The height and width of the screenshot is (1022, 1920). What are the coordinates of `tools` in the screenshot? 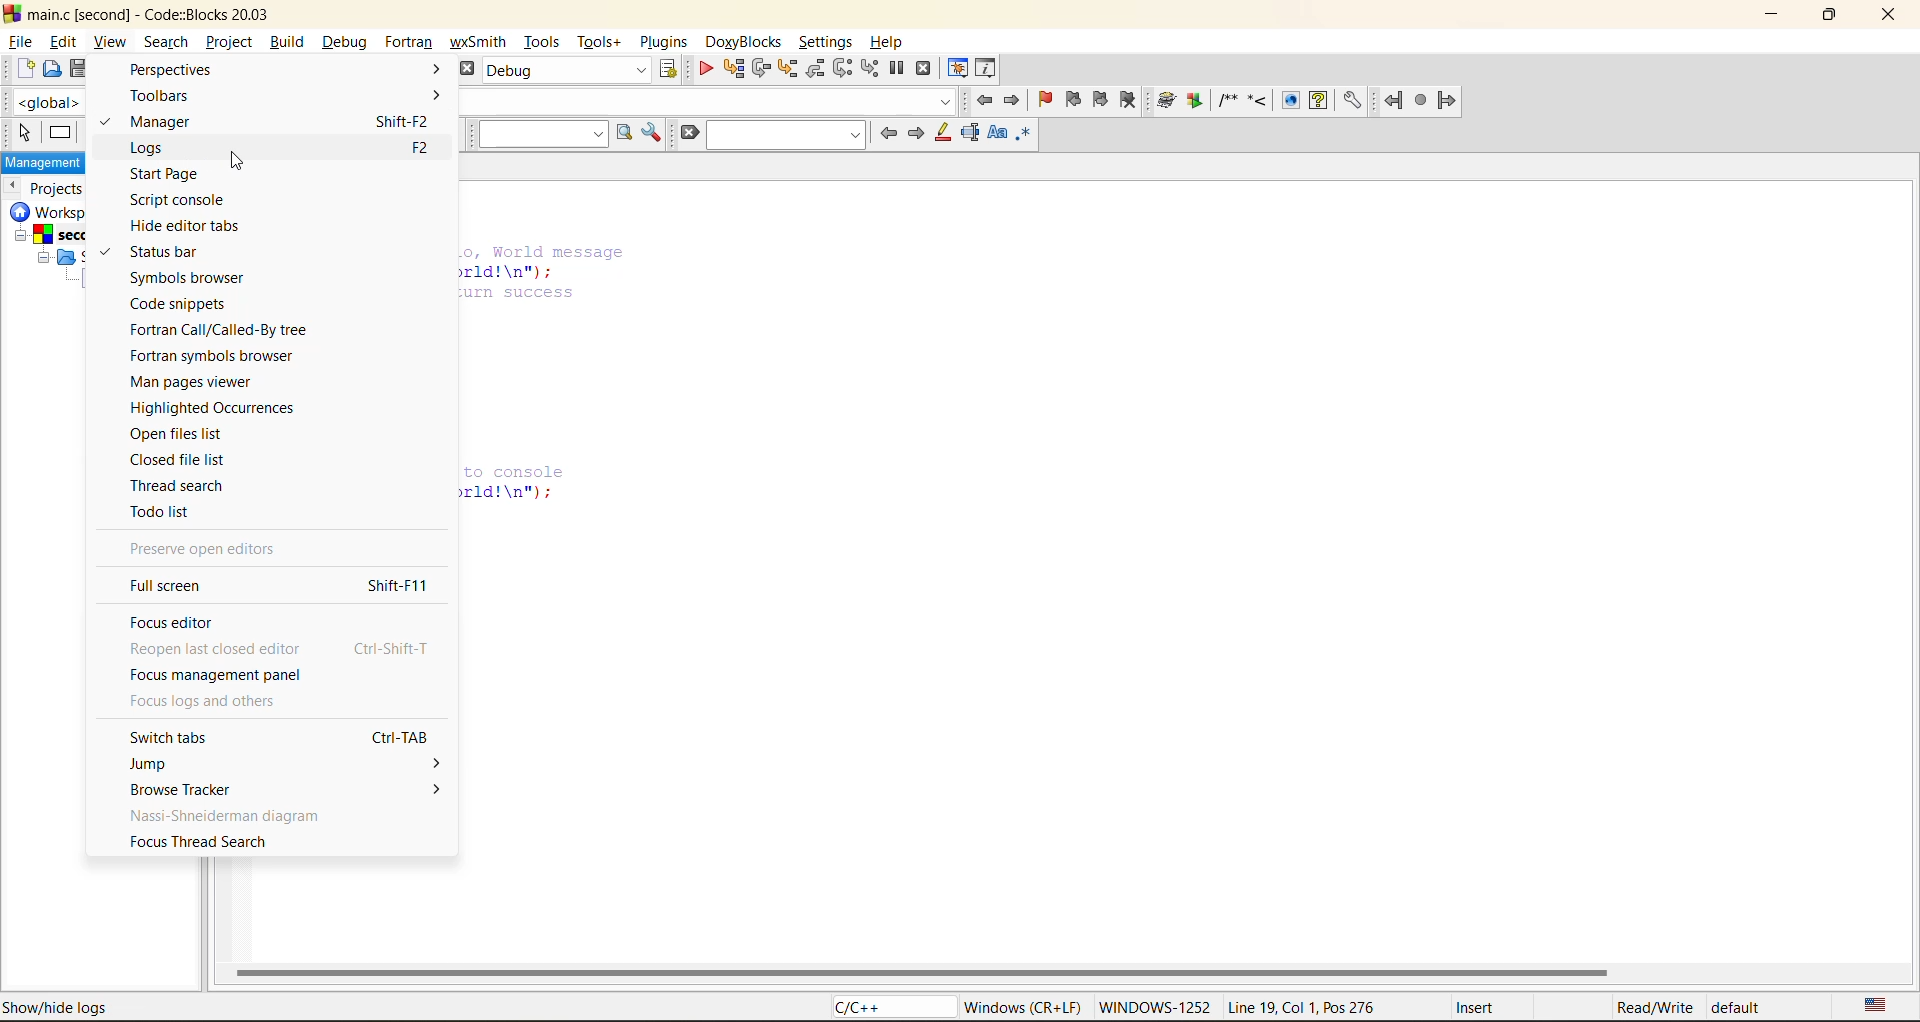 It's located at (540, 42).